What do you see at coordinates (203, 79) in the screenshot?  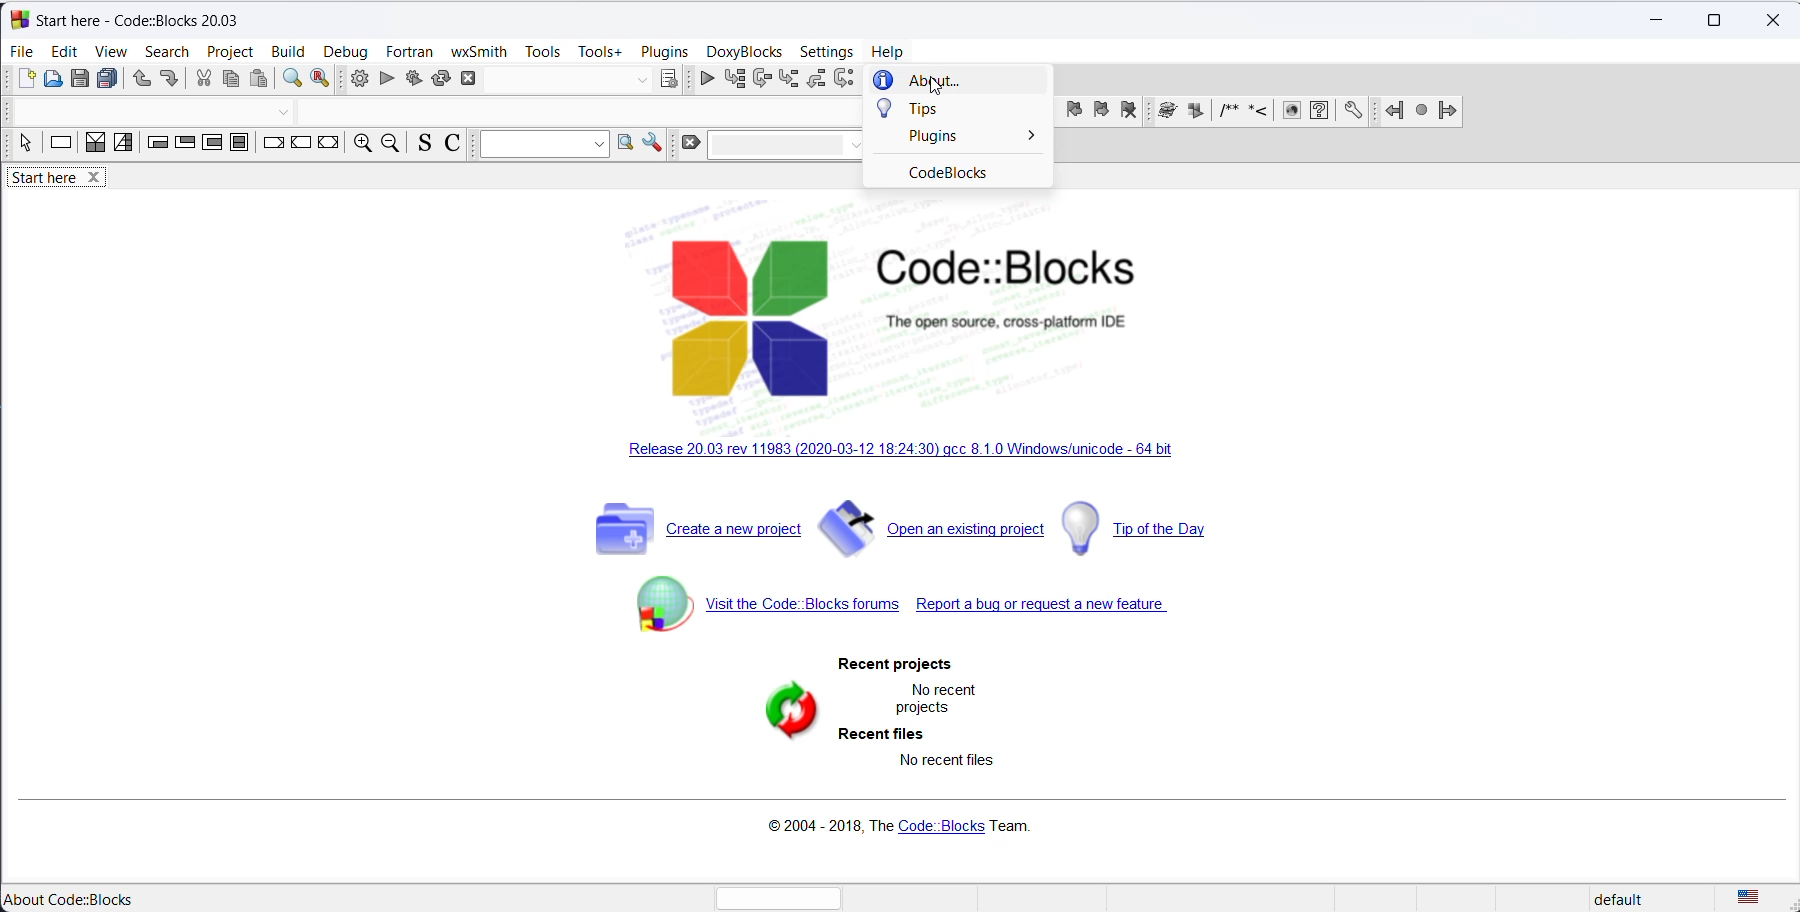 I see `cut` at bounding box center [203, 79].